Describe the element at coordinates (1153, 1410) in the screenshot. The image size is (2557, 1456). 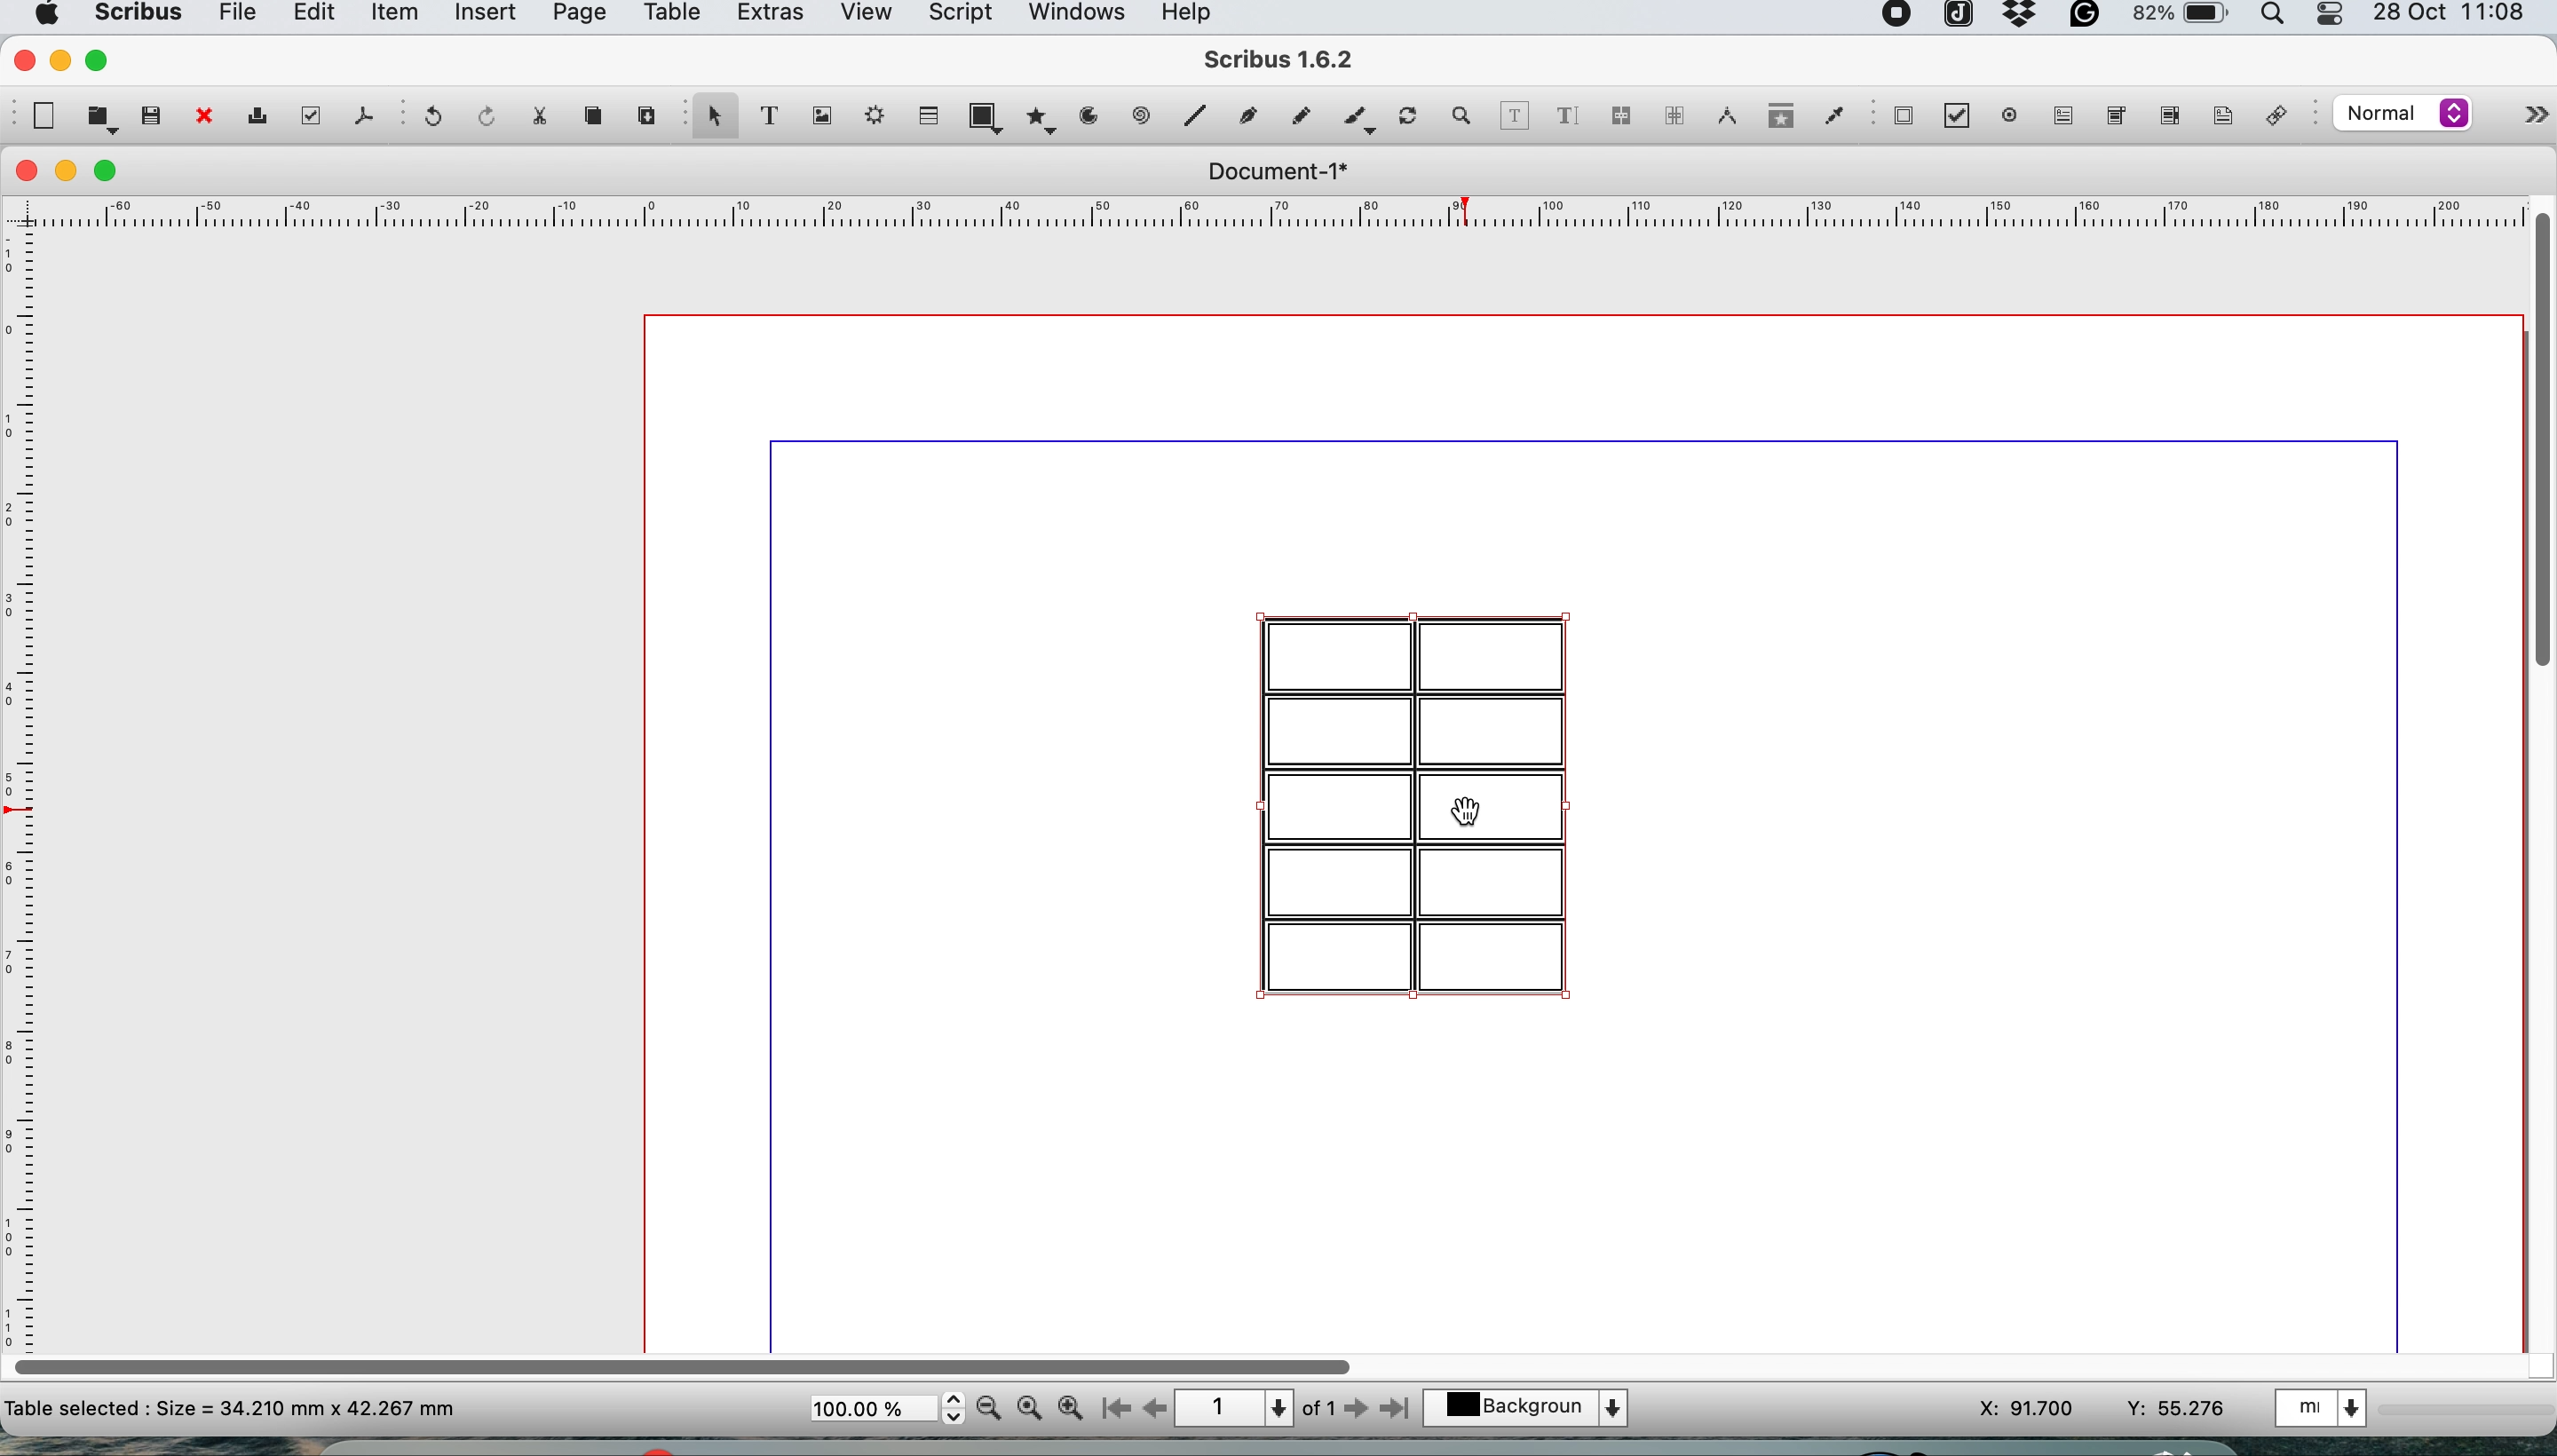
I see `go to previous page` at that location.